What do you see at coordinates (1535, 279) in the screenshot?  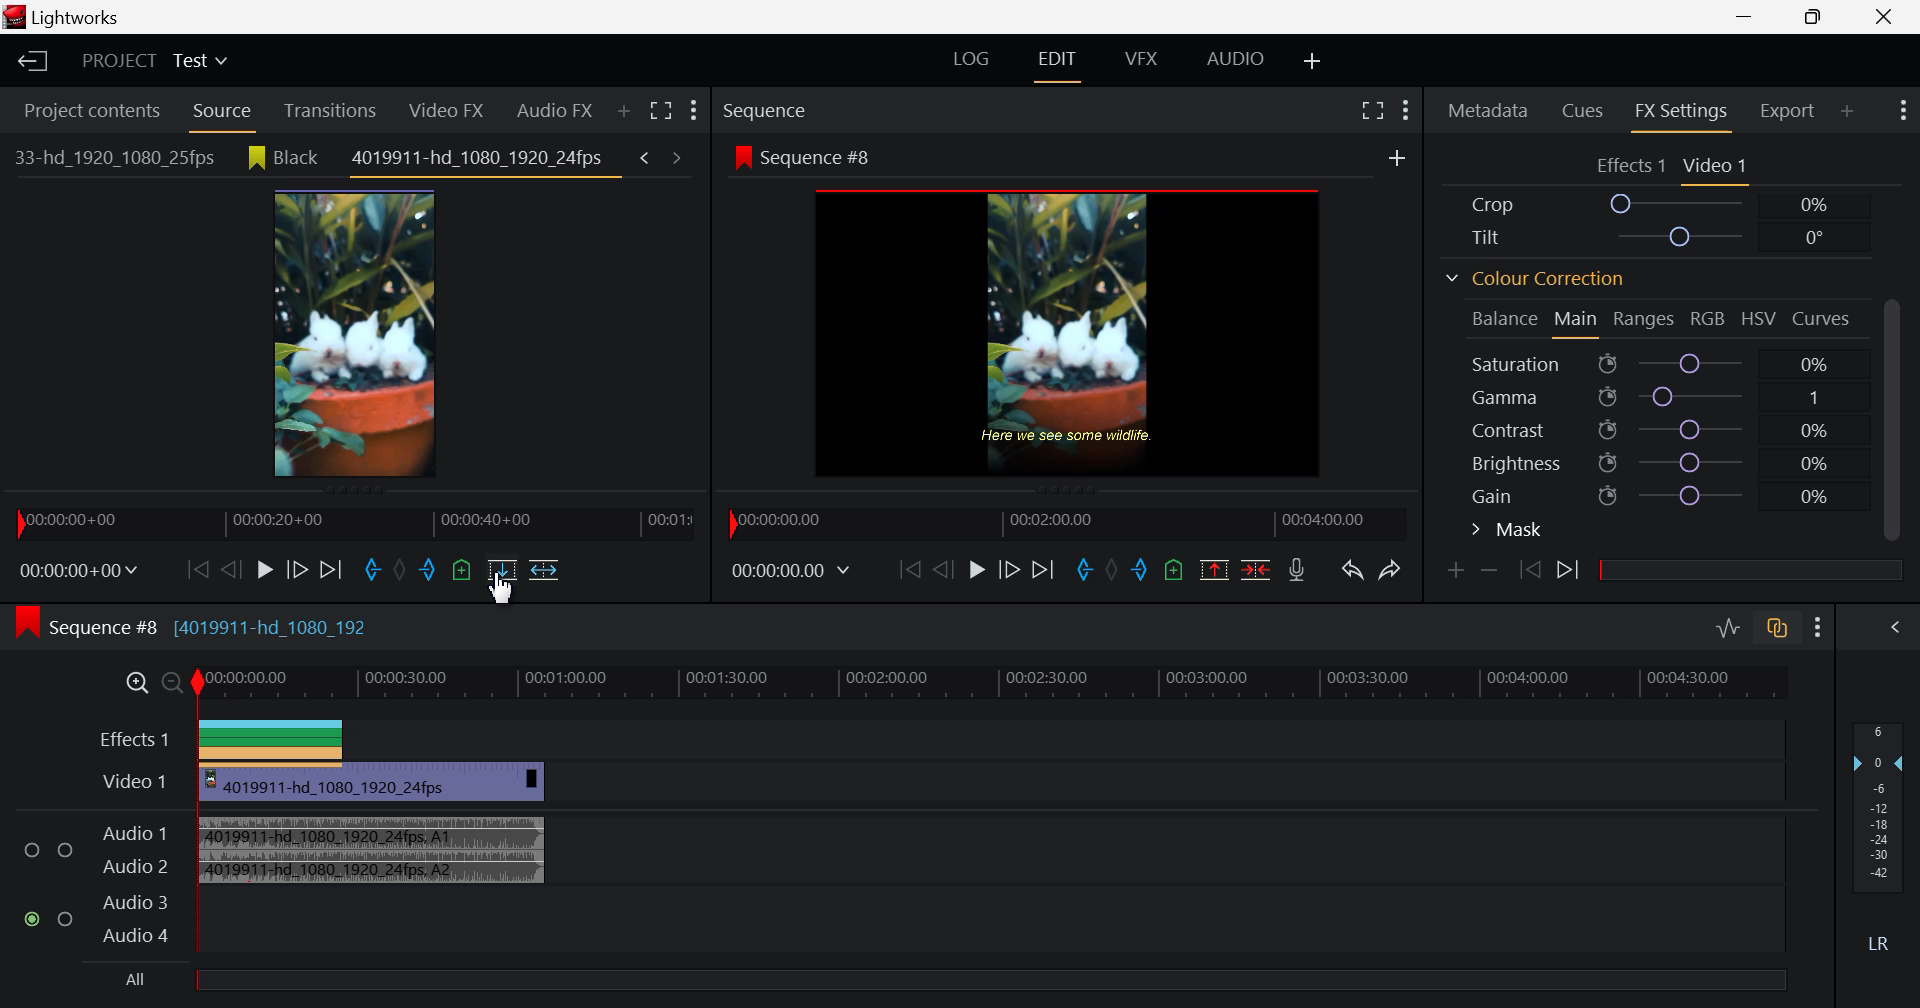 I see `Colour Correction` at bounding box center [1535, 279].